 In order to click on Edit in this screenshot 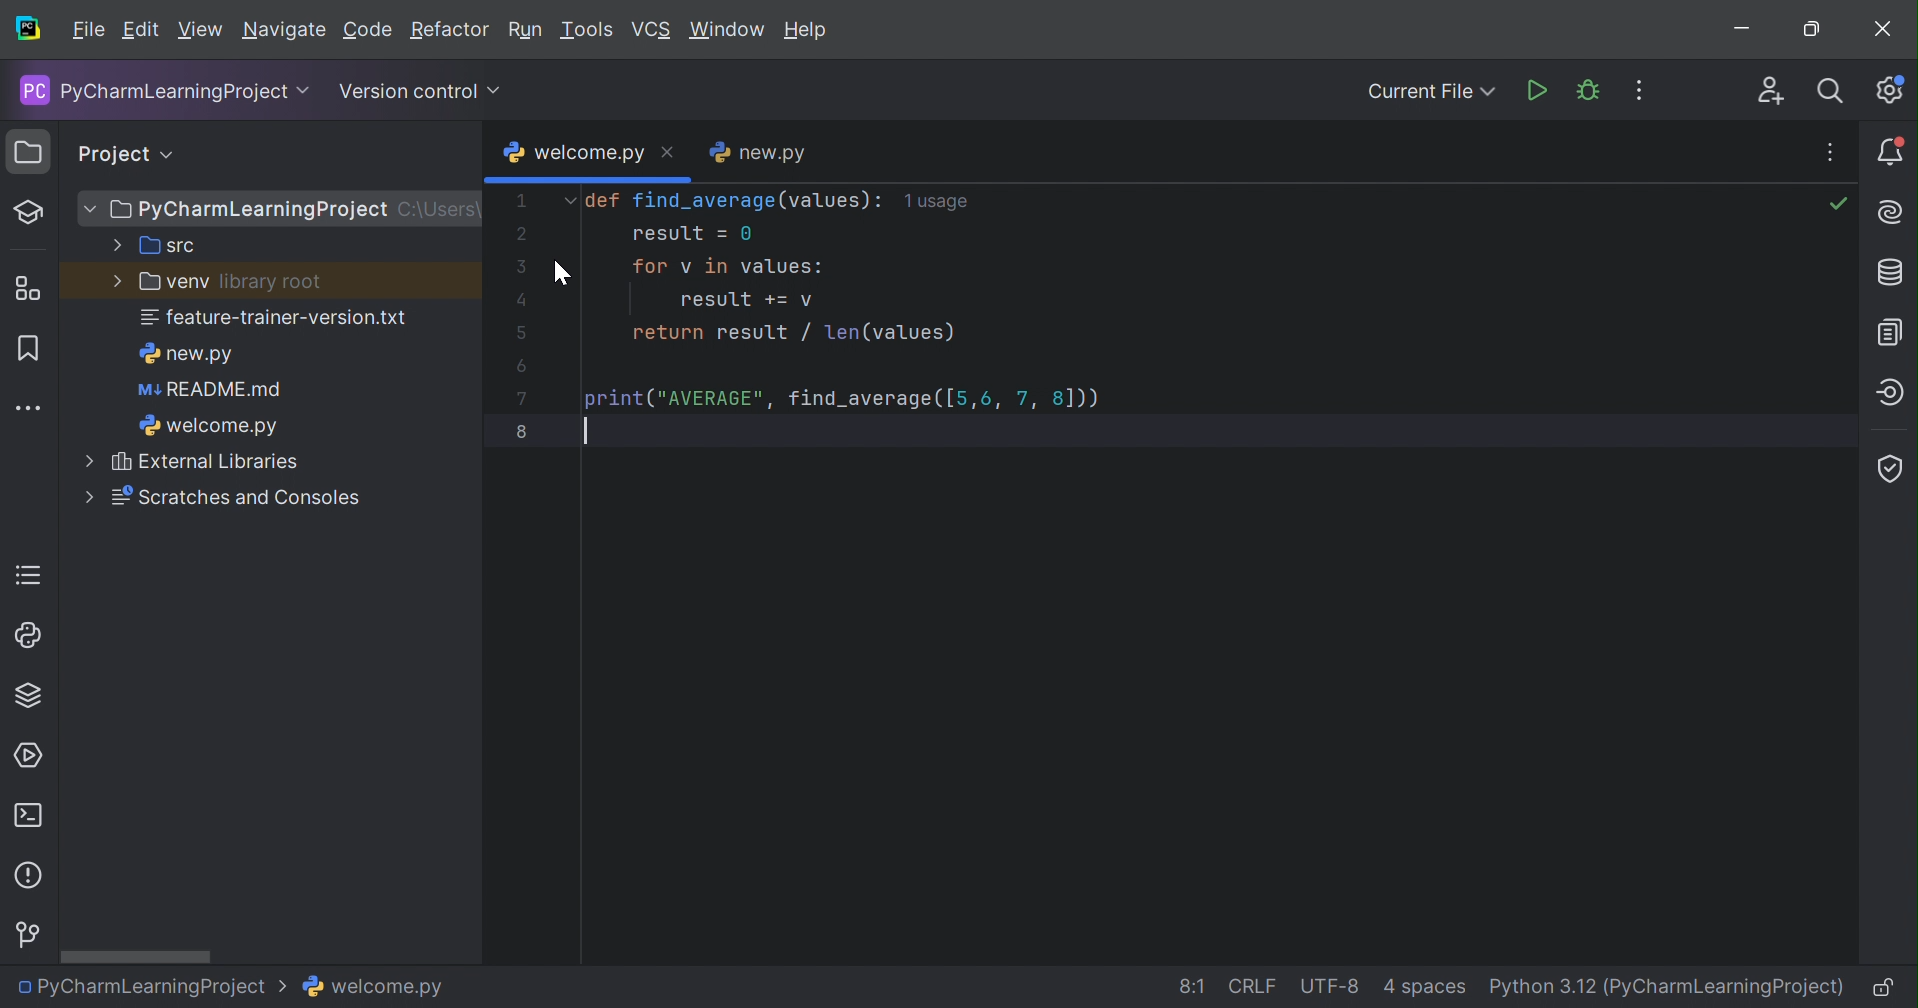, I will do `click(140, 30)`.